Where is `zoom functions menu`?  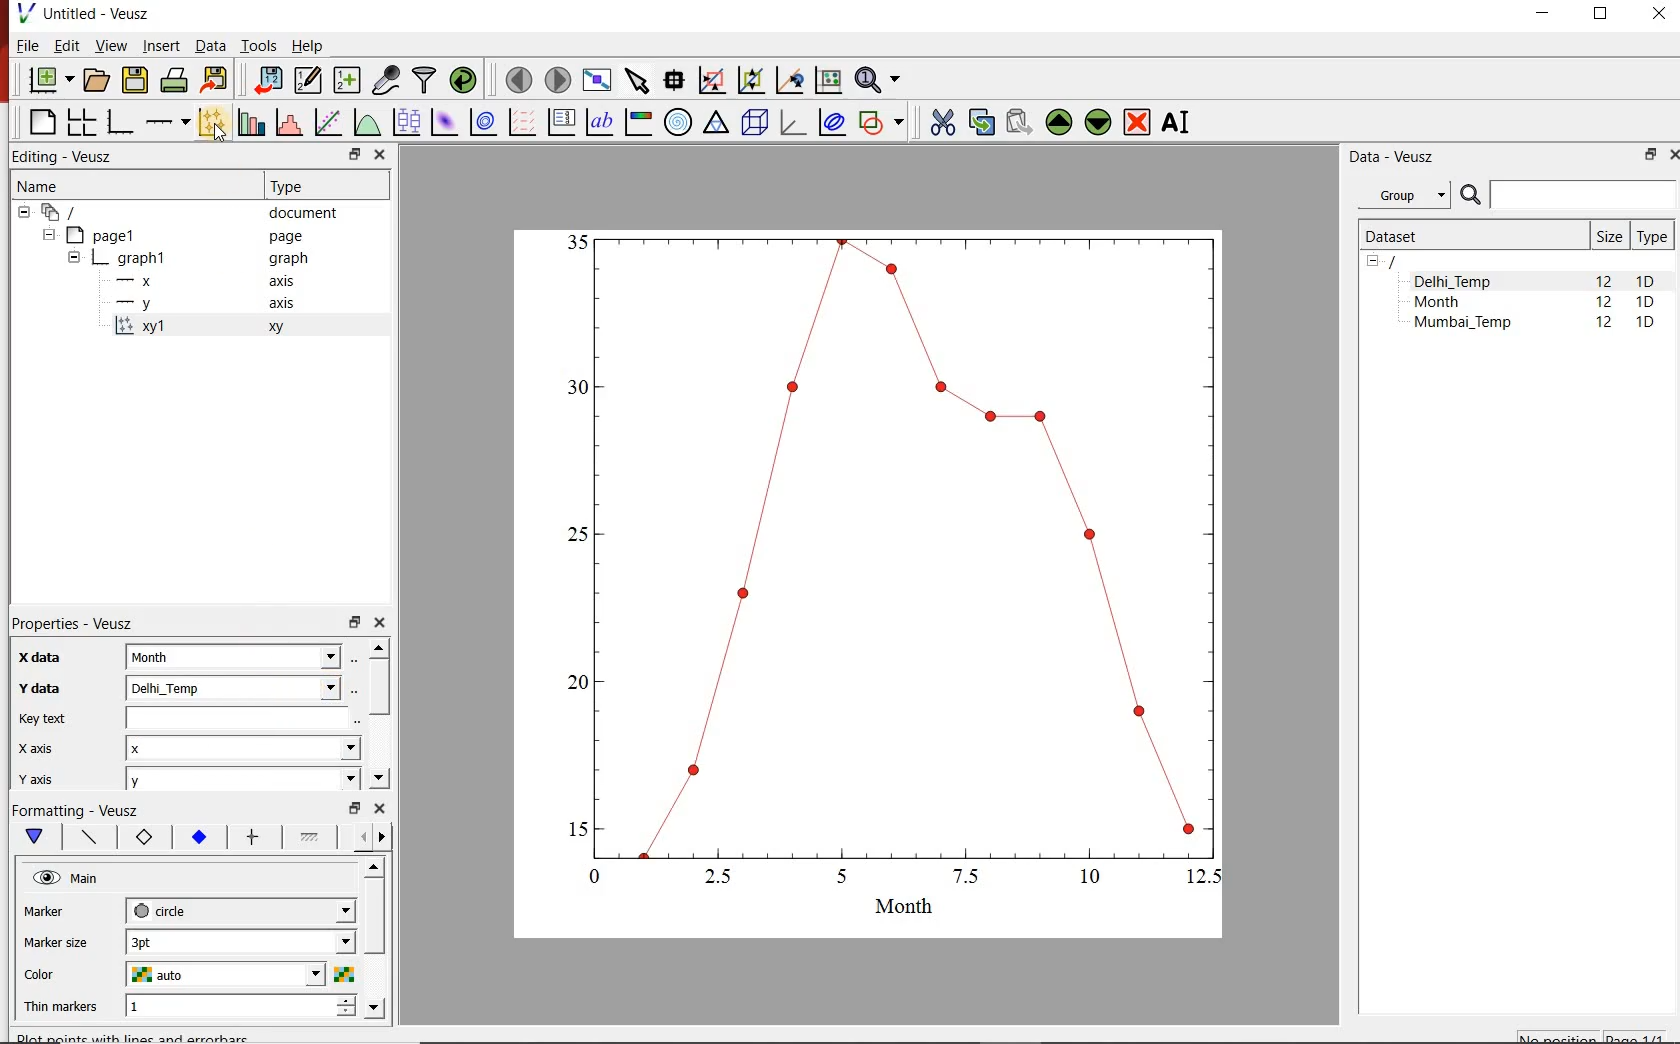
zoom functions menu is located at coordinates (880, 80).